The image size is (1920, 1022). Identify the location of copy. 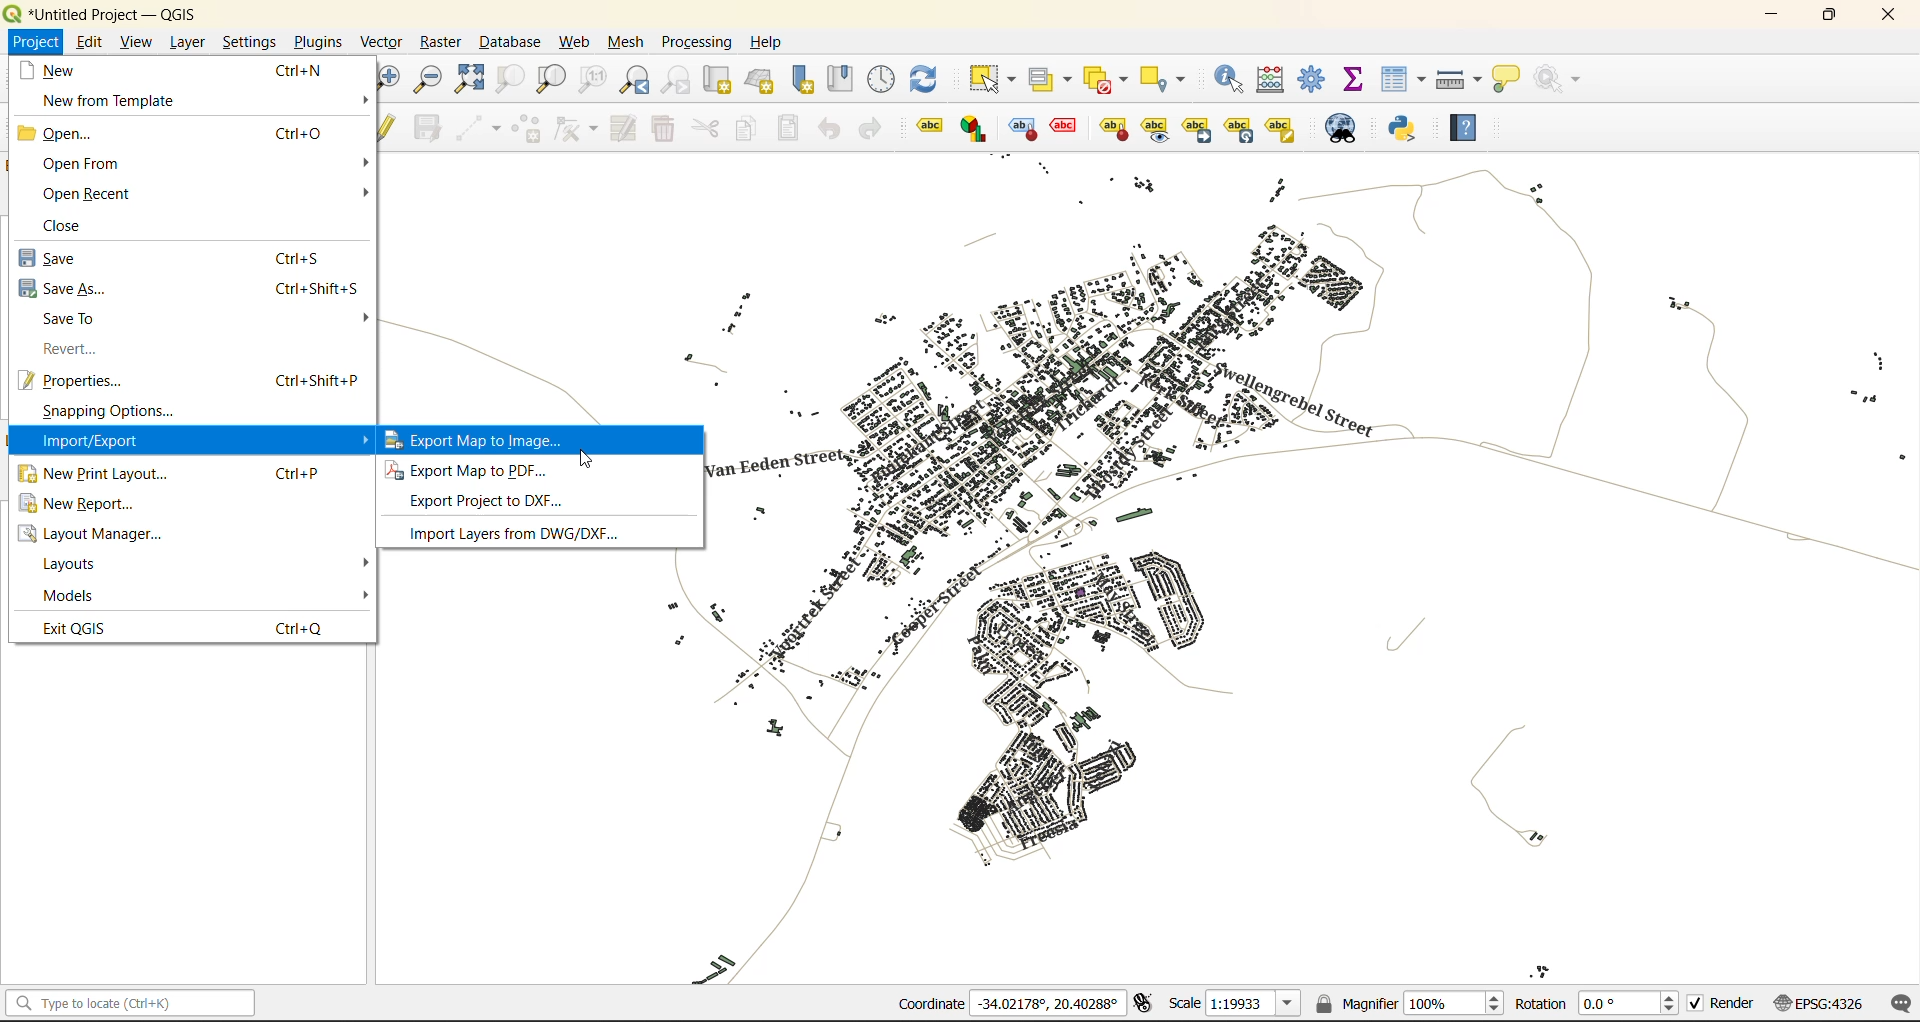
(746, 128).